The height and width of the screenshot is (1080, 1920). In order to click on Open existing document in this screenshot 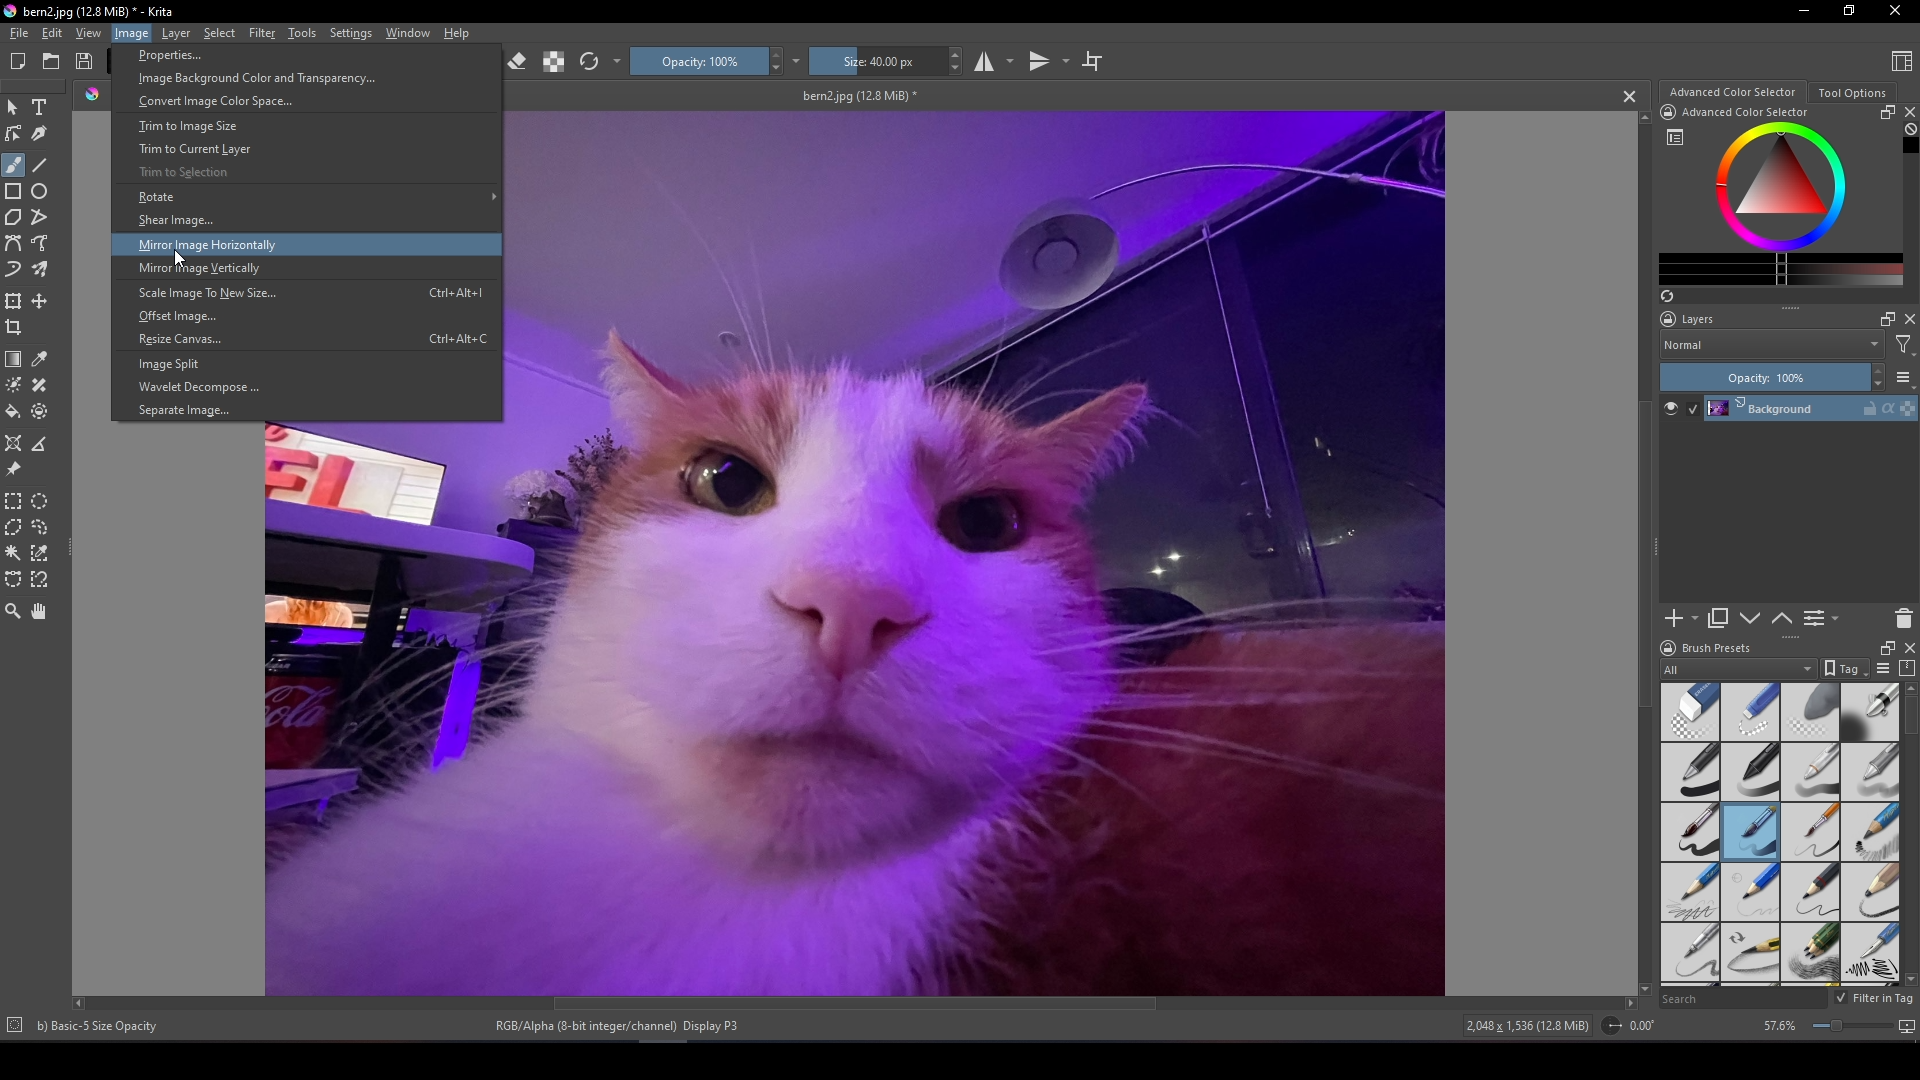, I will do `click(51, 60)`.